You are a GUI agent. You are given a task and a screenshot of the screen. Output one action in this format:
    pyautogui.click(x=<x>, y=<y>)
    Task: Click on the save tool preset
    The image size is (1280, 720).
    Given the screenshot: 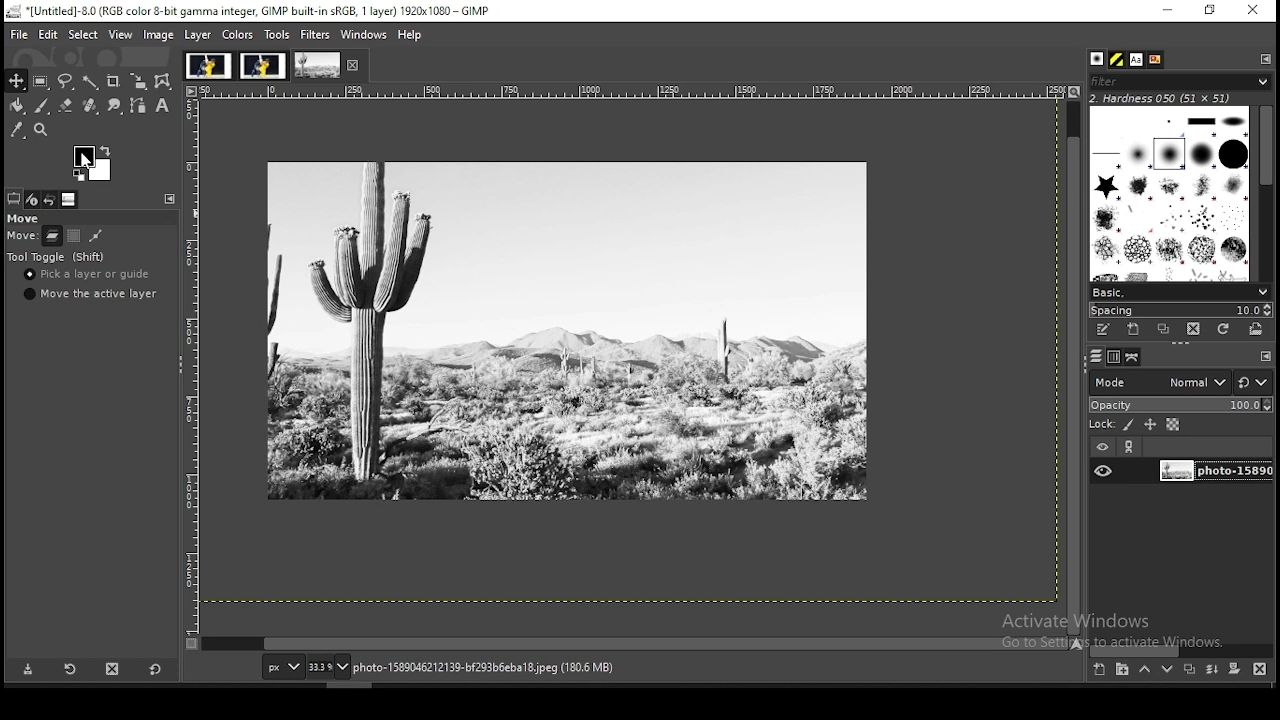 What is the action you would take?
    pyautogui.click(x=26, y=670)
    